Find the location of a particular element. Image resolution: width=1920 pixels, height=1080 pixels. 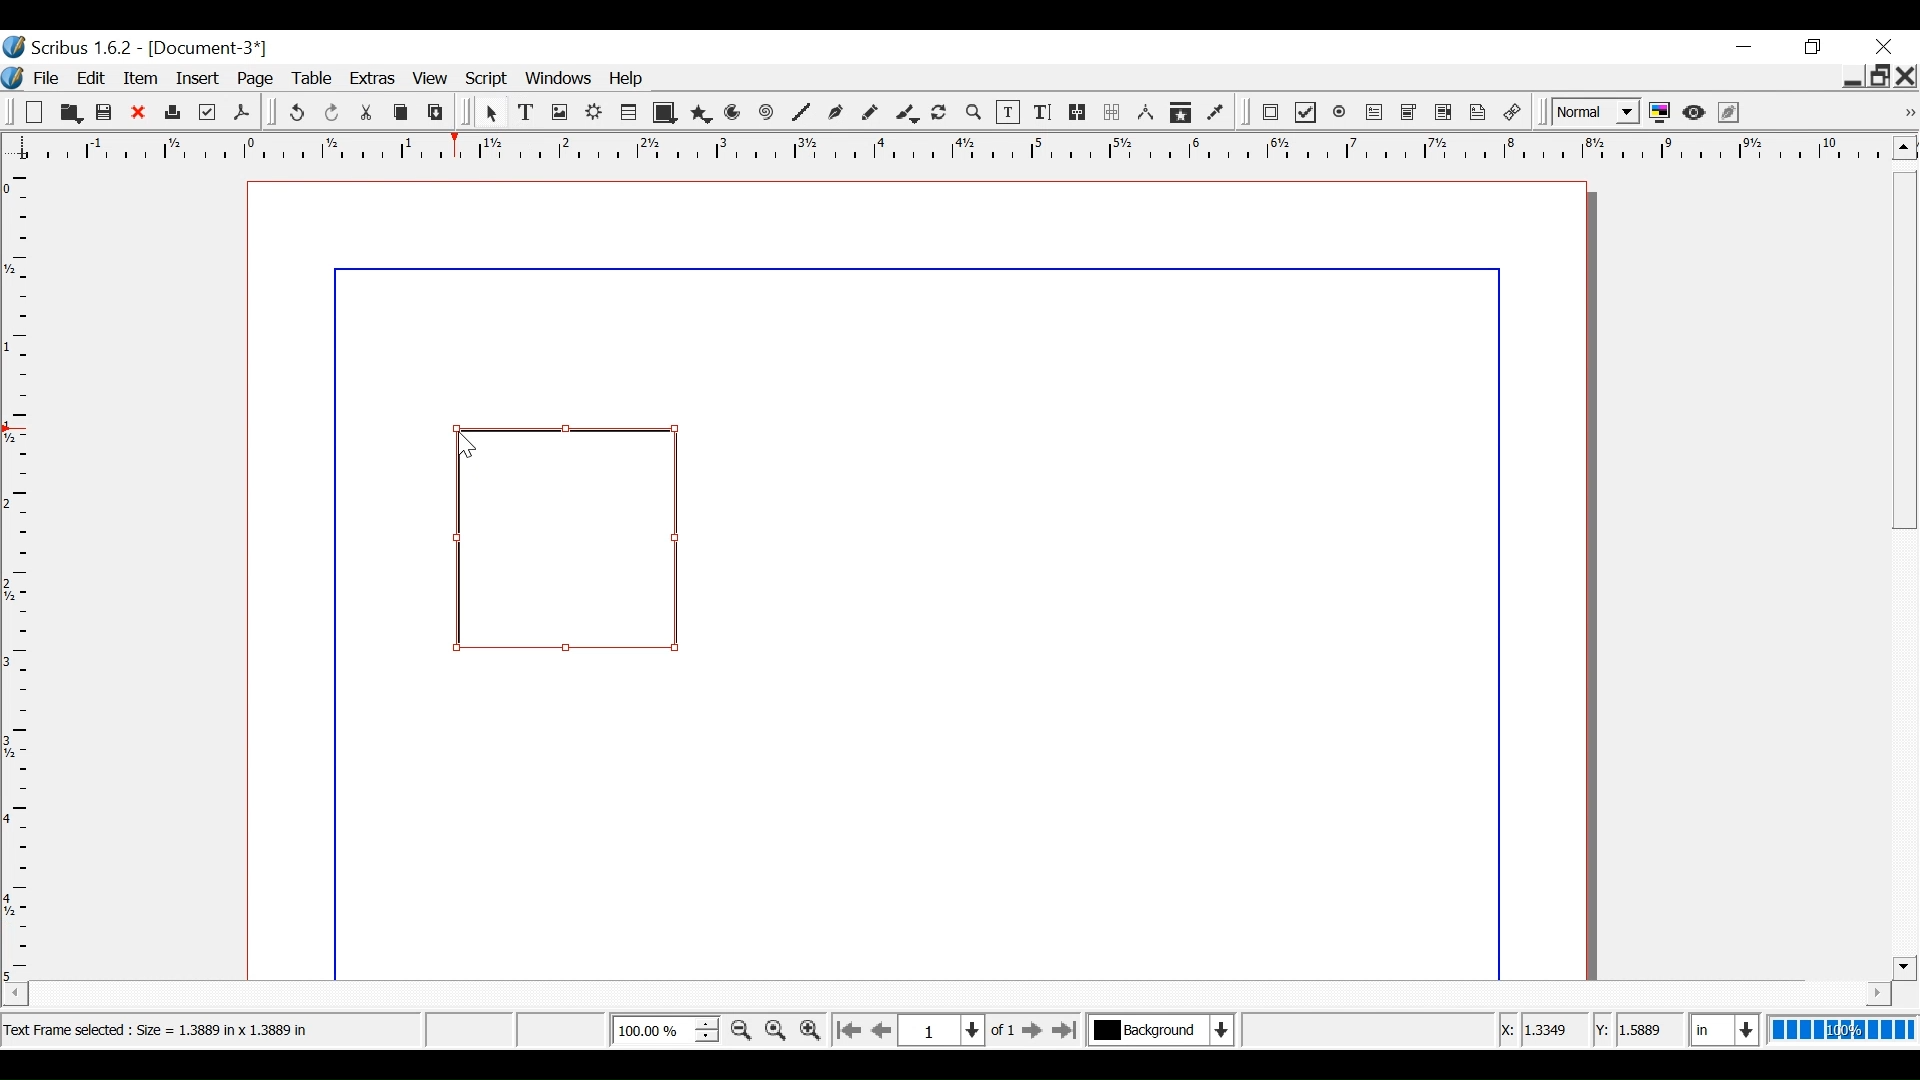

Print is located at coordinates (172, 110).